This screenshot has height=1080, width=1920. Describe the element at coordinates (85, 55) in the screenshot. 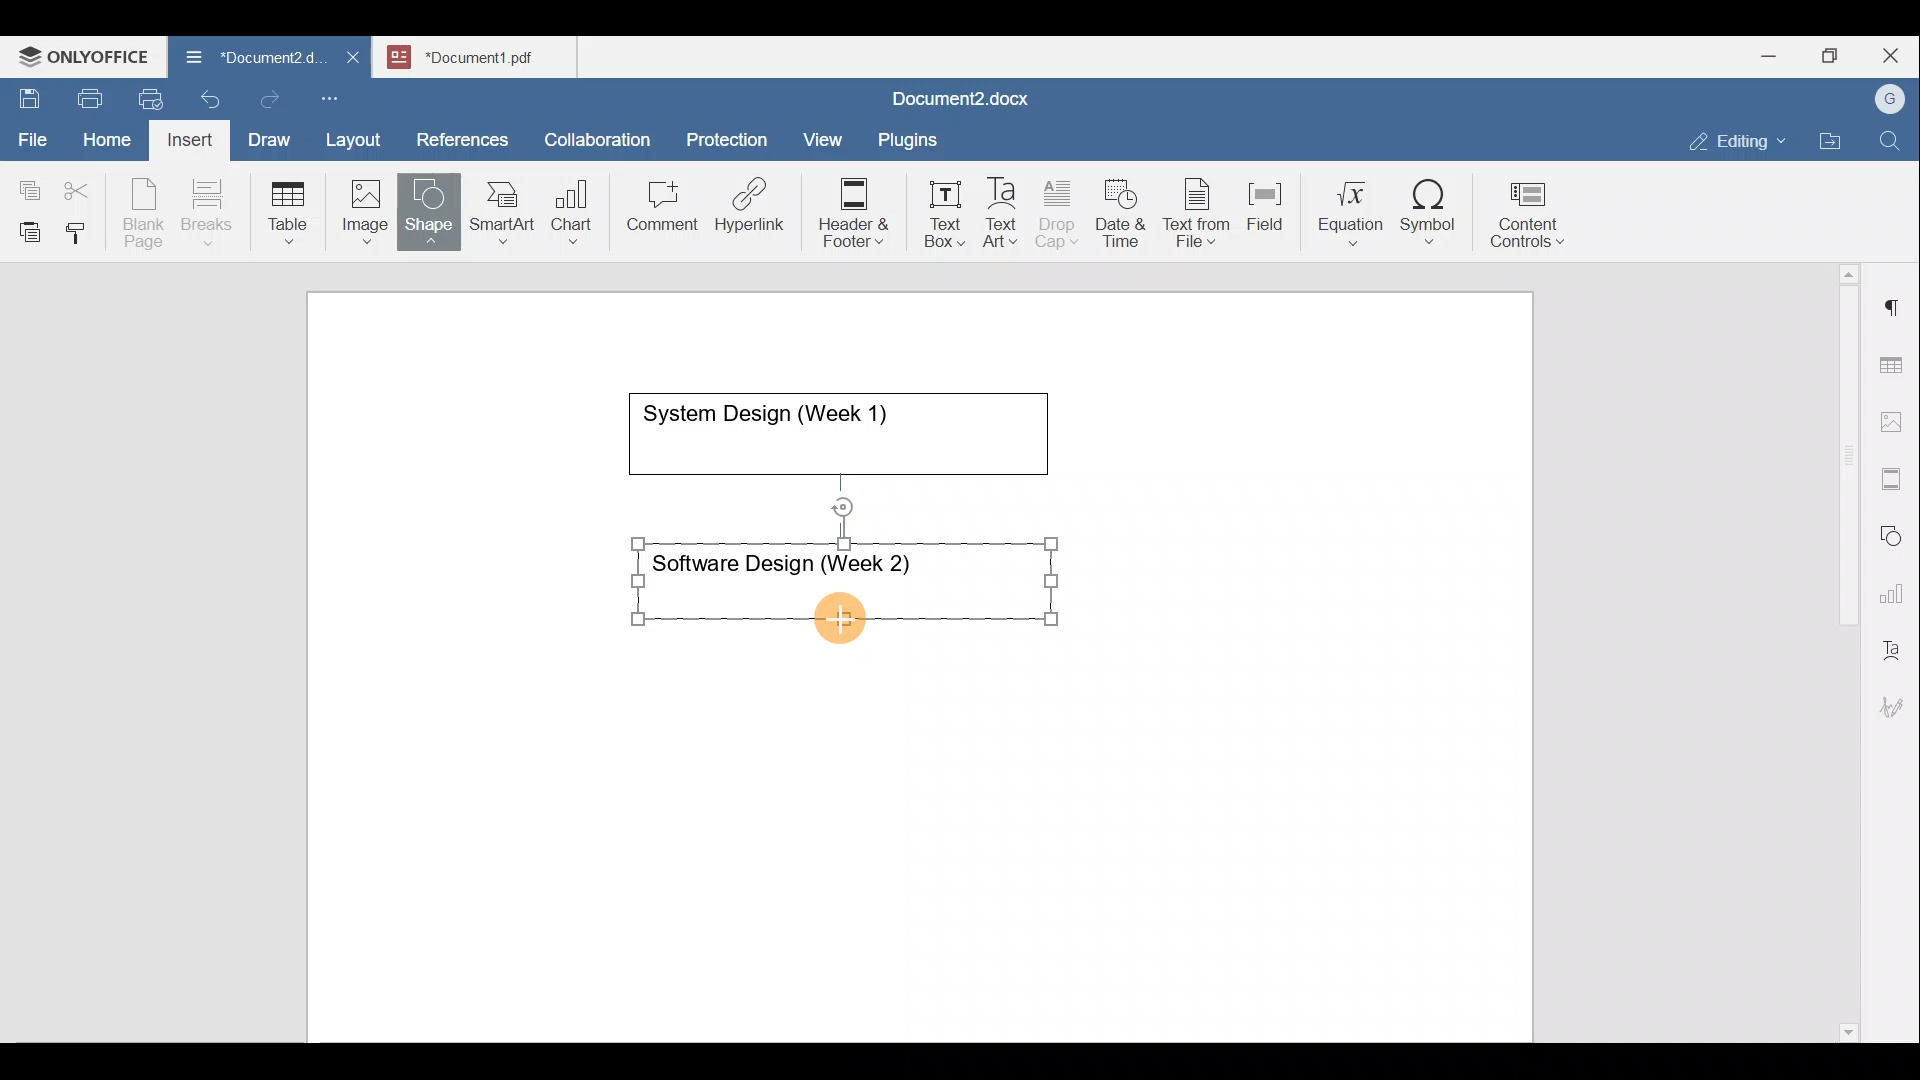

I see `ONLYOFFICE` at that location.